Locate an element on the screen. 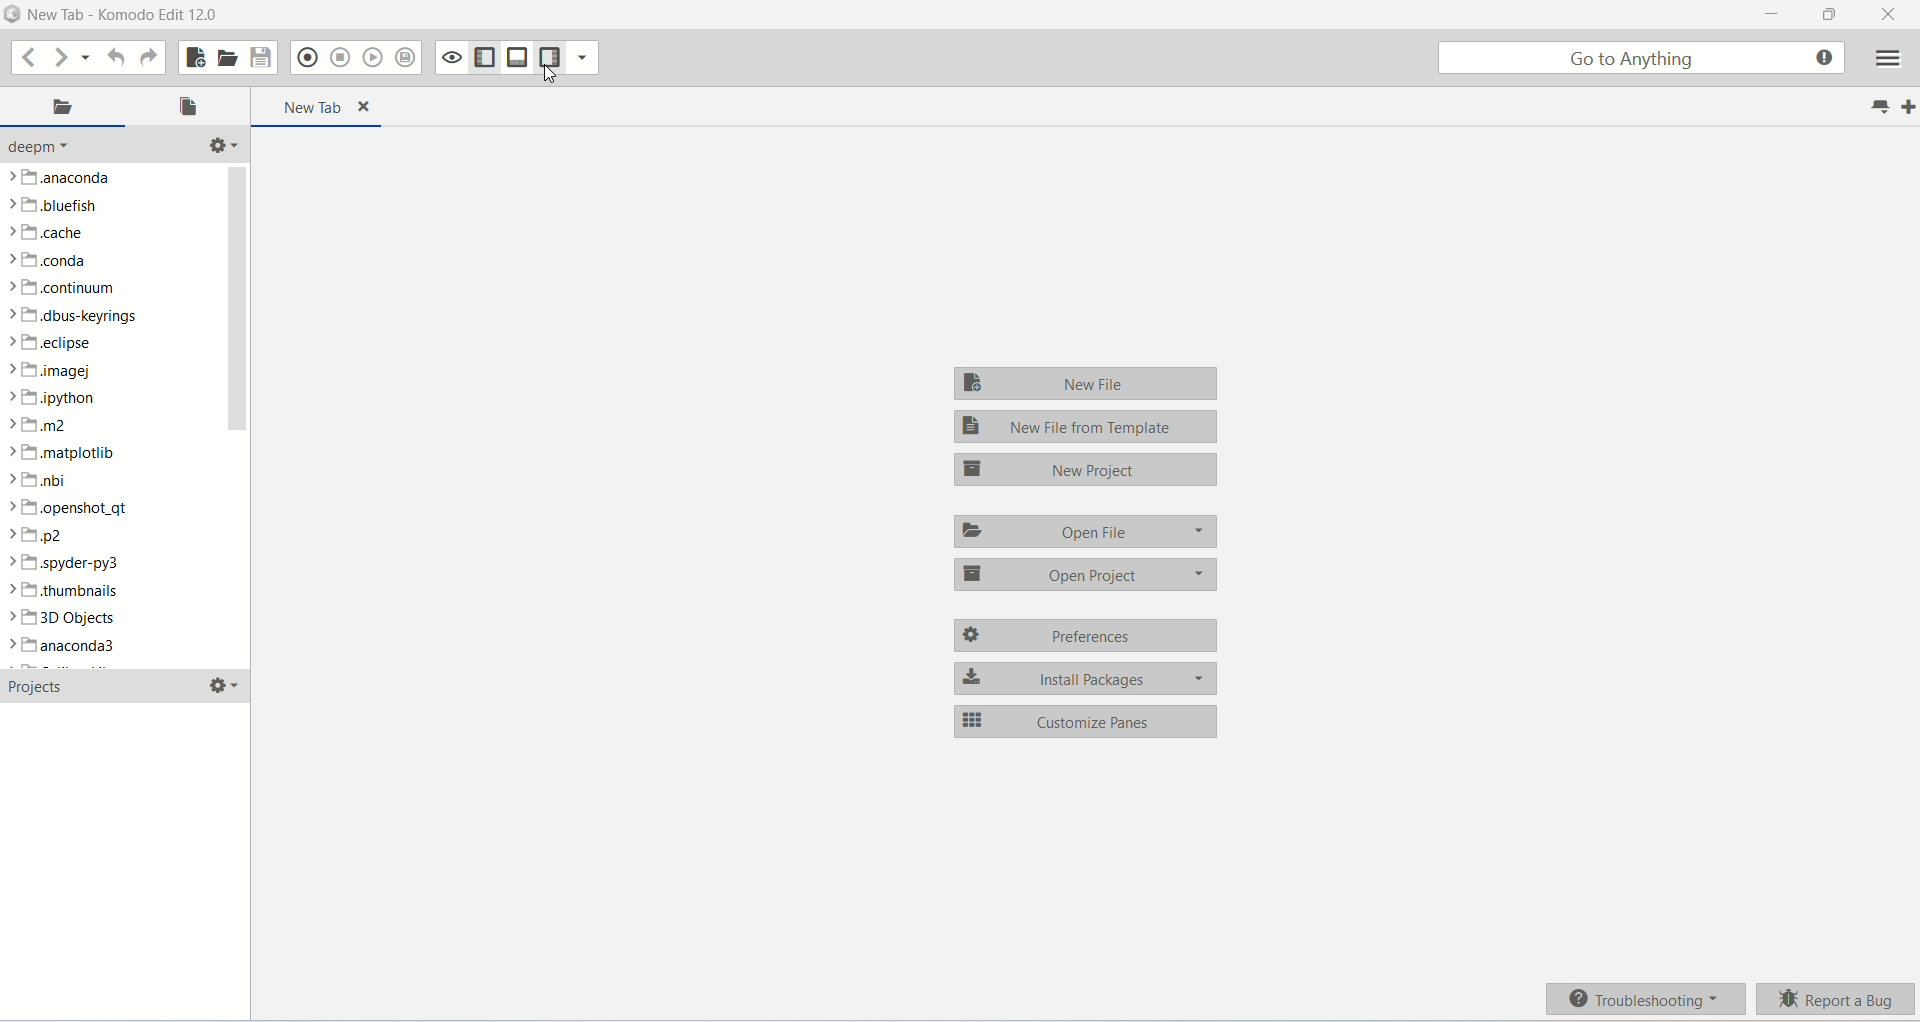  new file is located at coordinates (1089, 383).